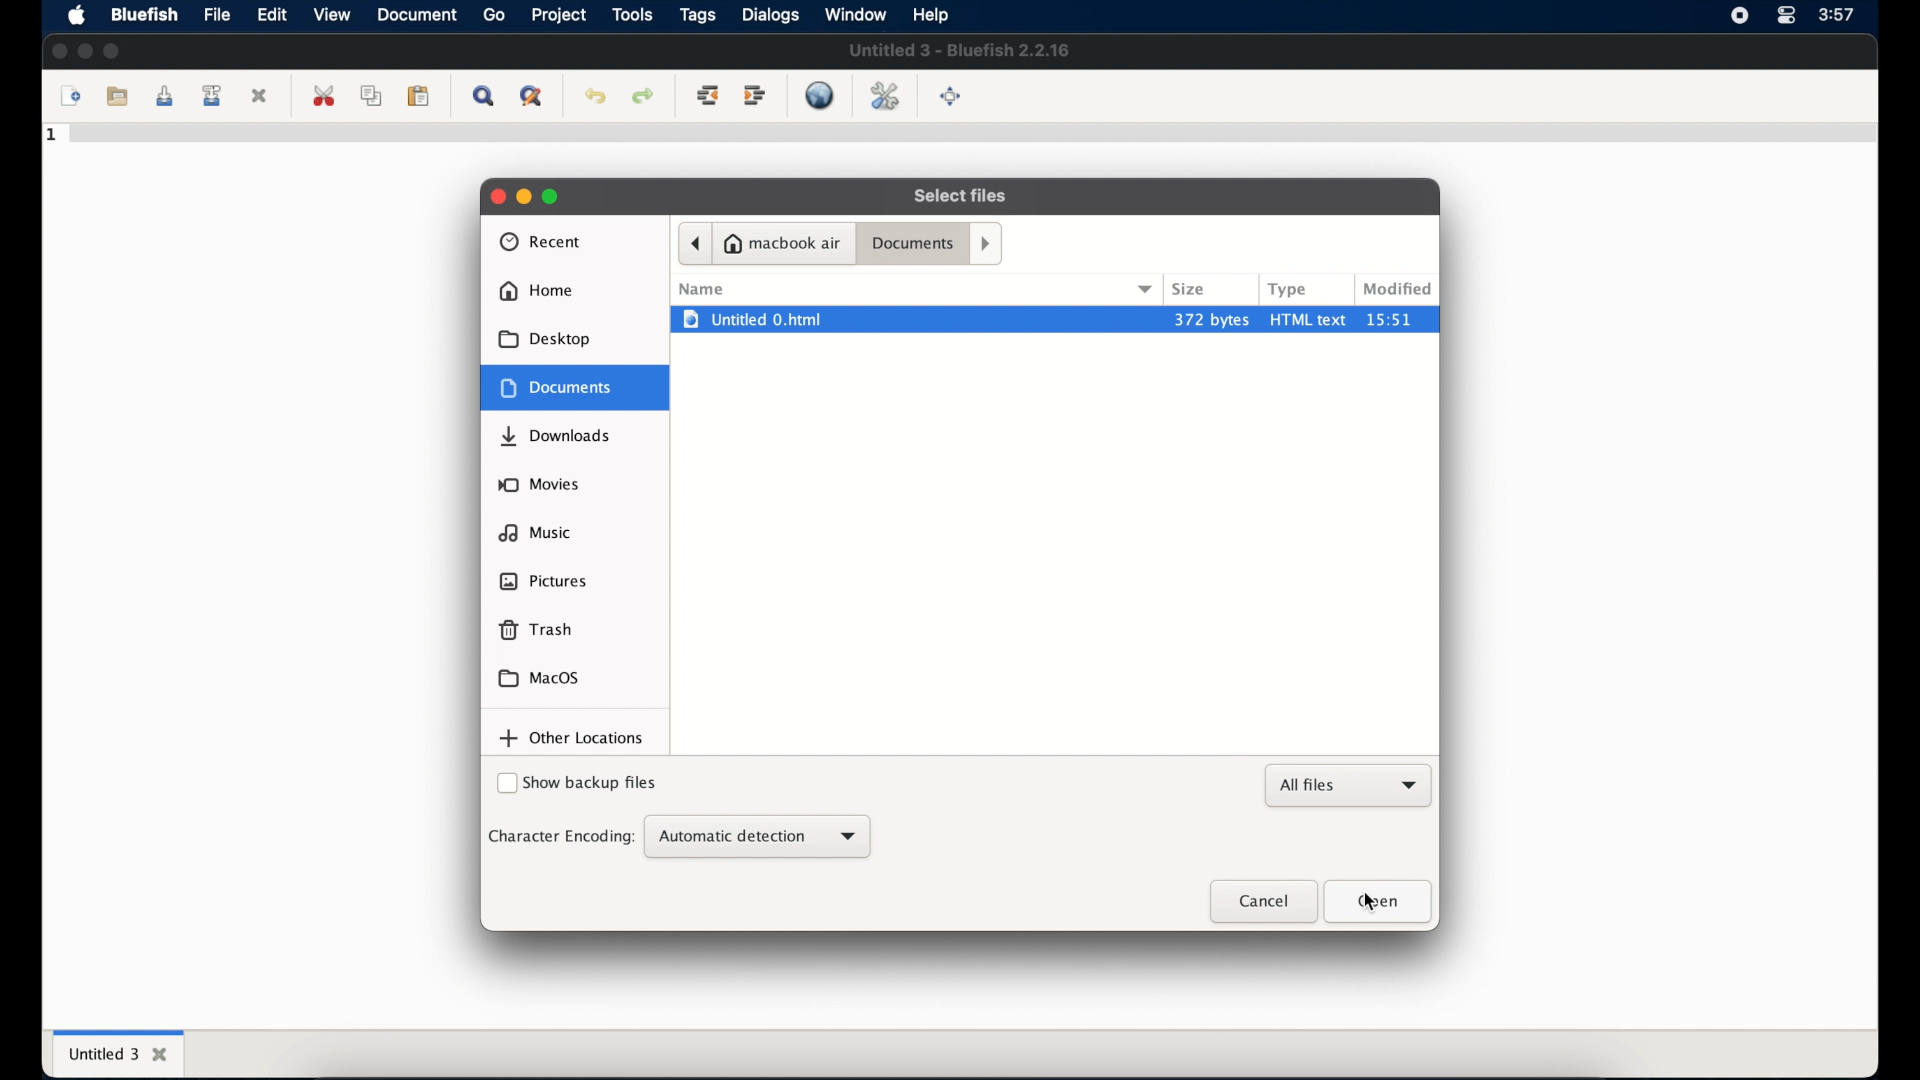  I want to click on save current file, so click(164, 97).